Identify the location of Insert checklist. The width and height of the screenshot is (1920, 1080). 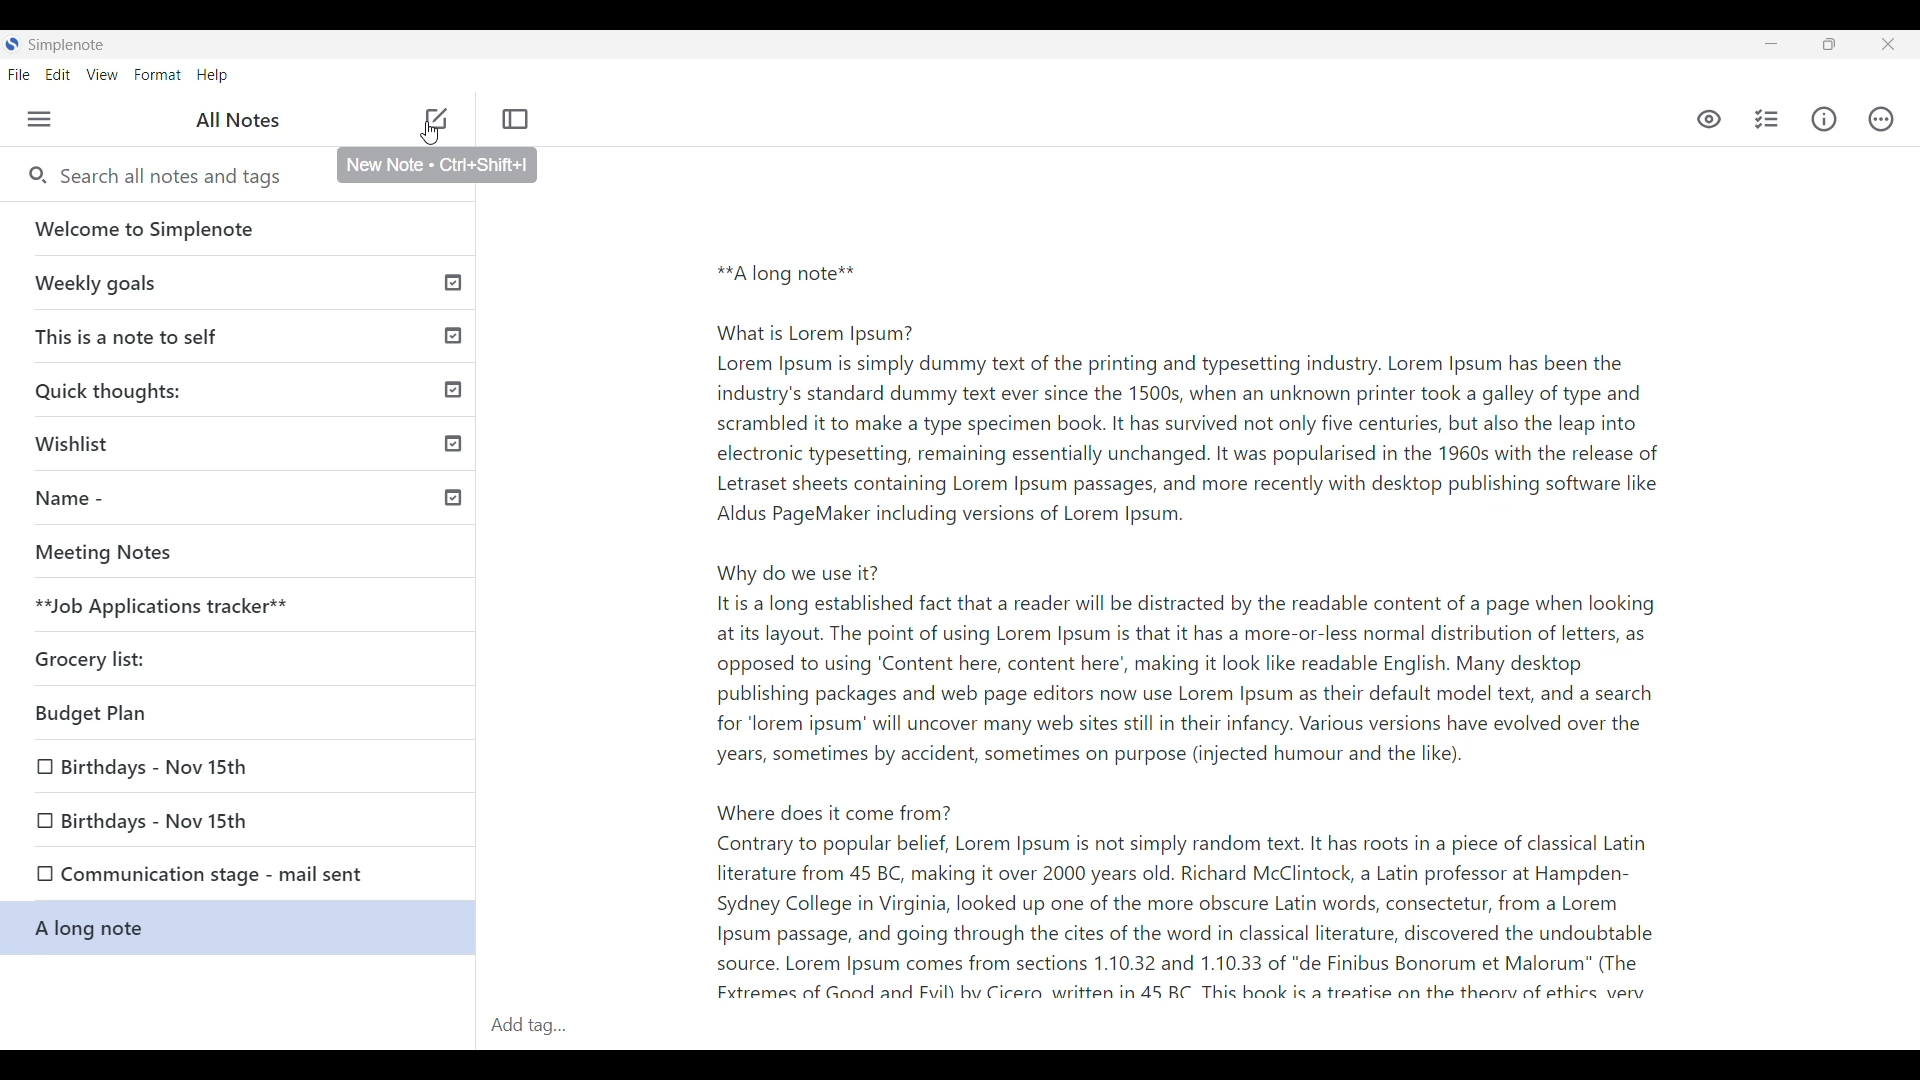
(1768, 119).